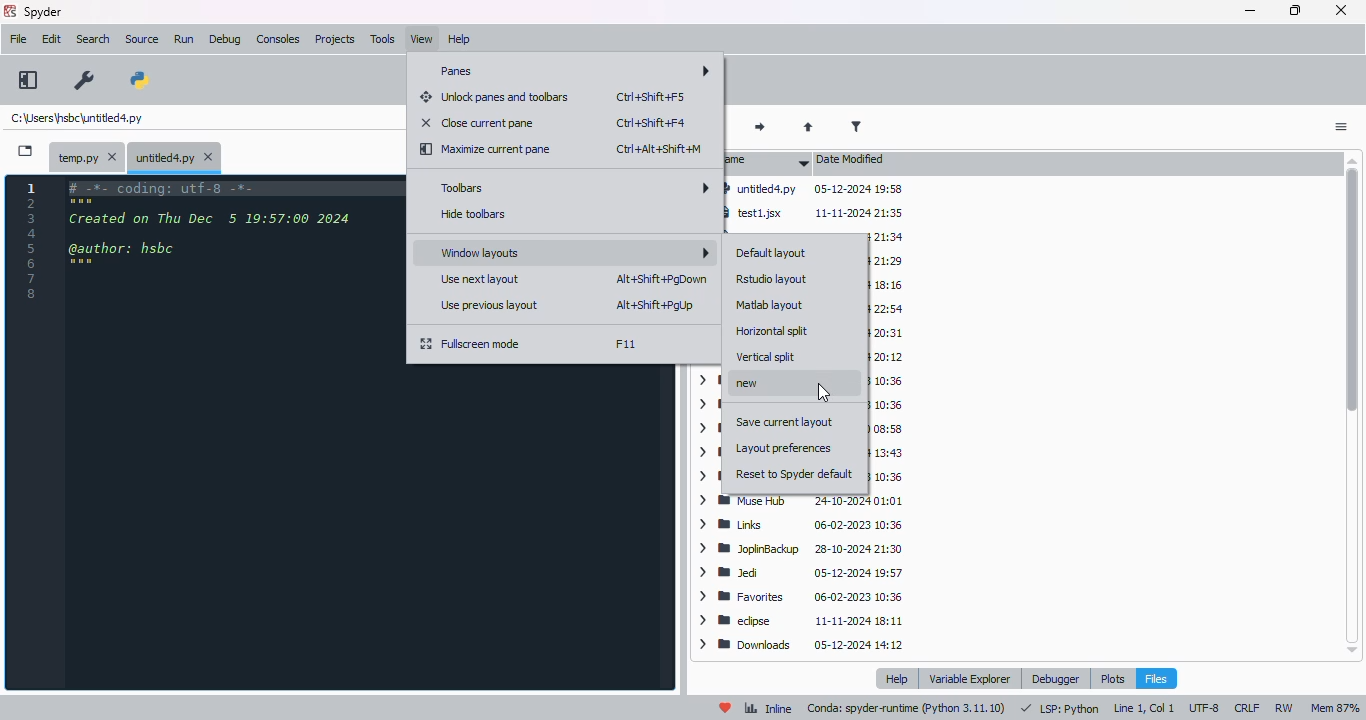 The image size is (1366, 720). I want to click on searches, so click(890, 383).